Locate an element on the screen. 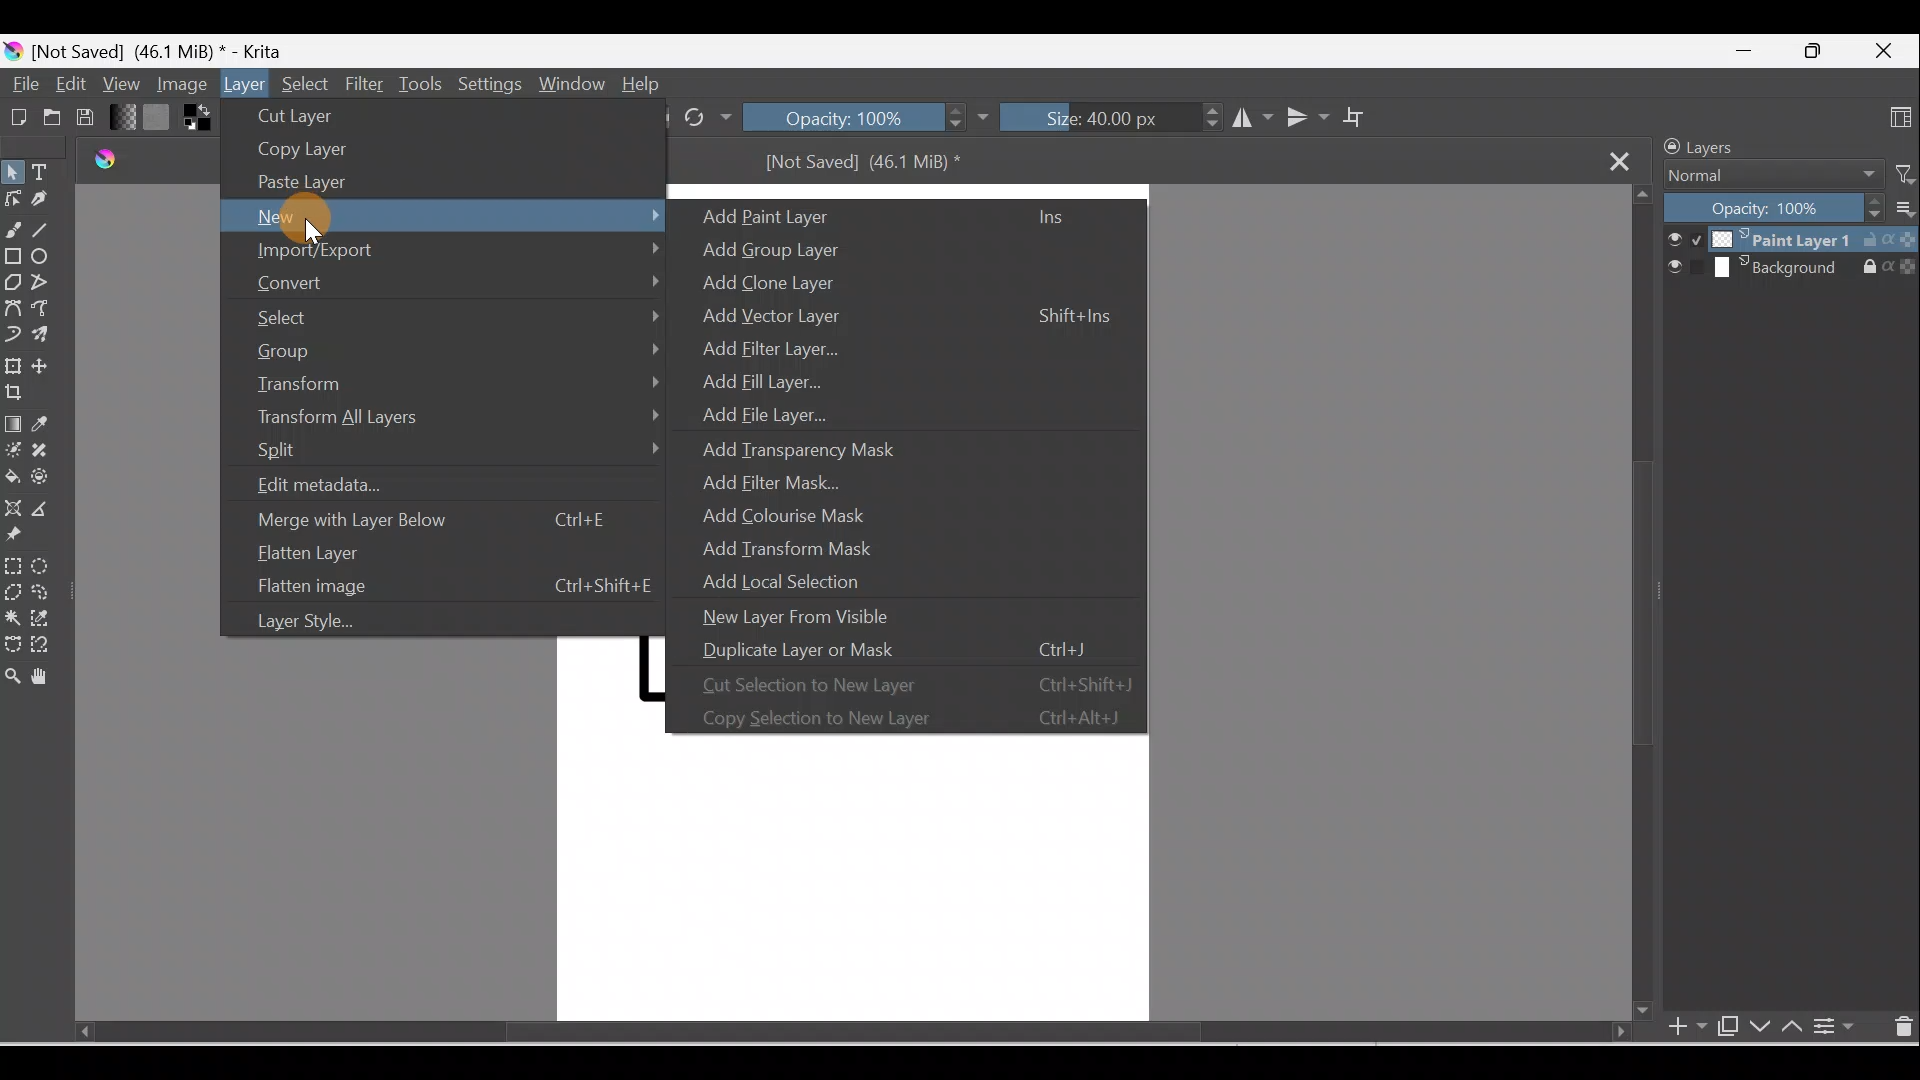 The height and width of the screenshot is (1080, 1920). Copy selection to new layer  Ctrl+Alt+J is located at coordinates (905, 717).